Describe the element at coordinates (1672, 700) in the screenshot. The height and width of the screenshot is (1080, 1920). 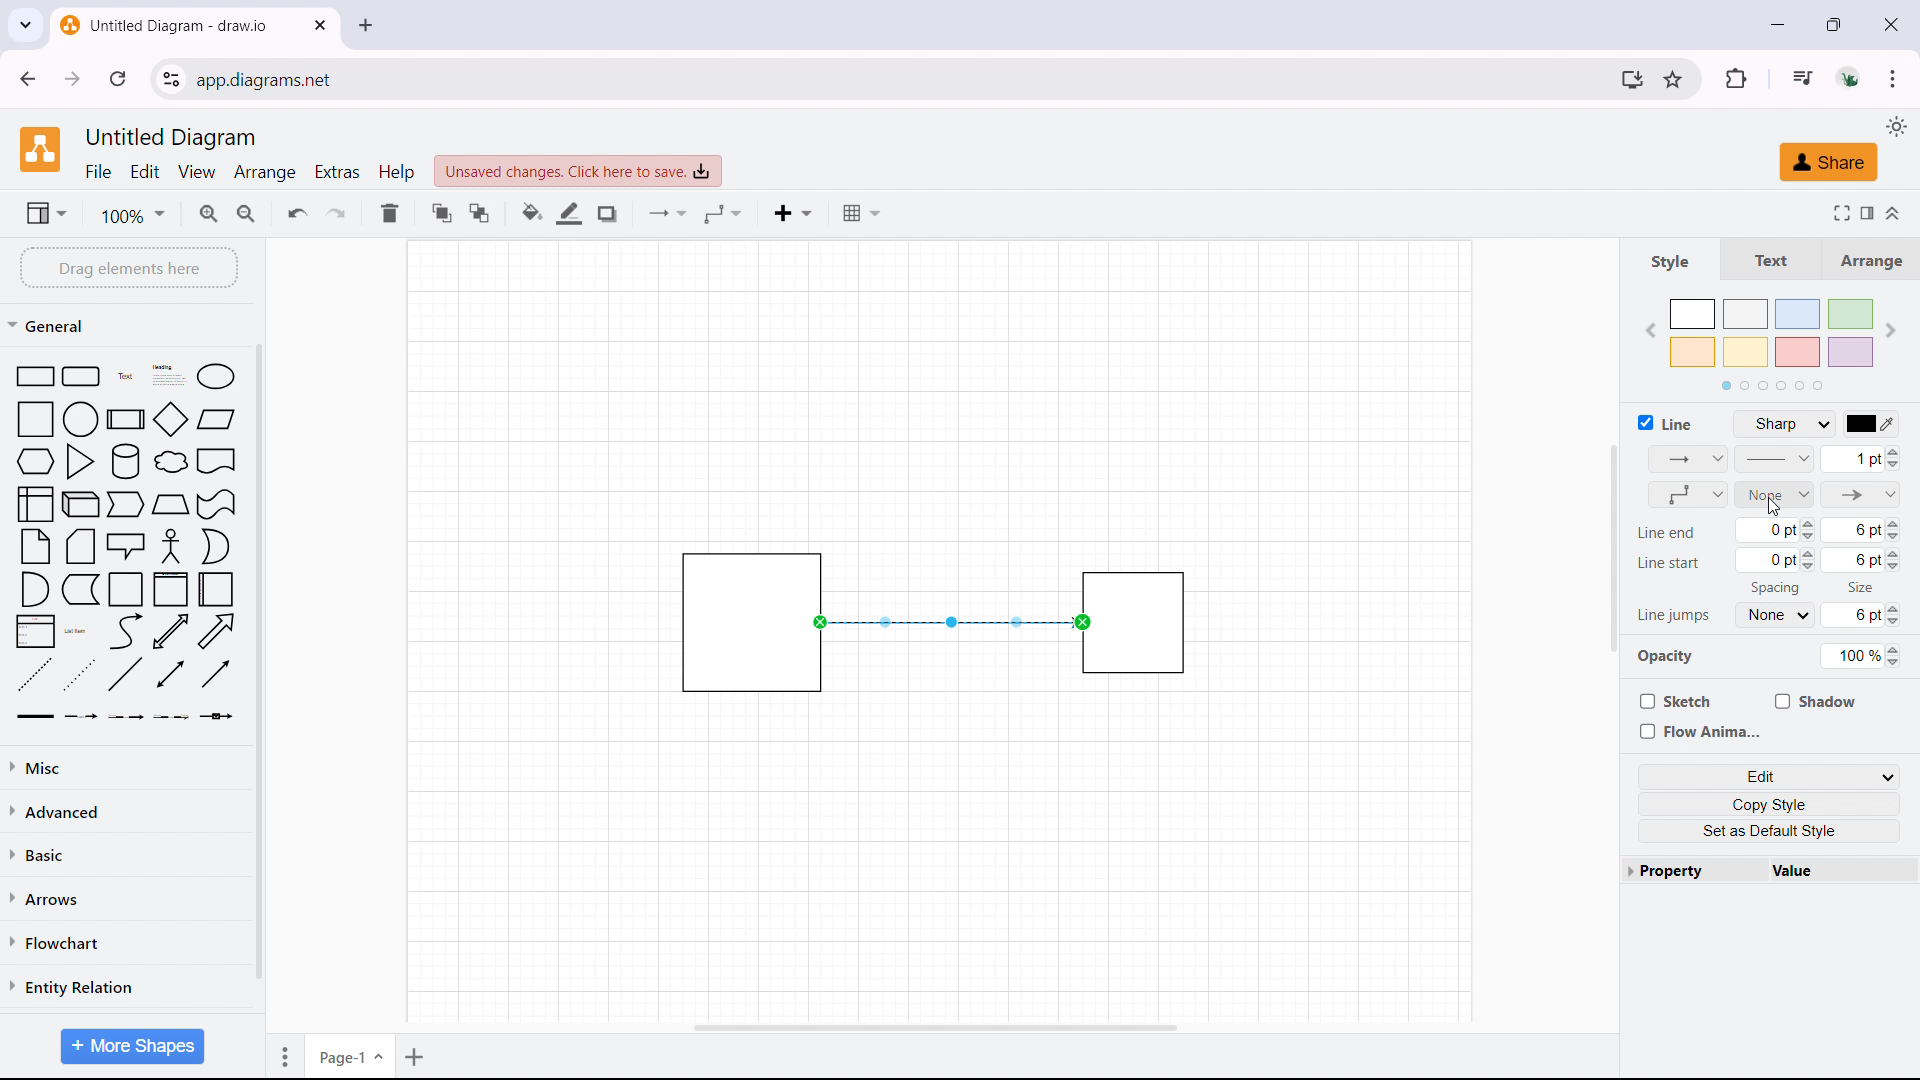
I see `sketch ` at that location.